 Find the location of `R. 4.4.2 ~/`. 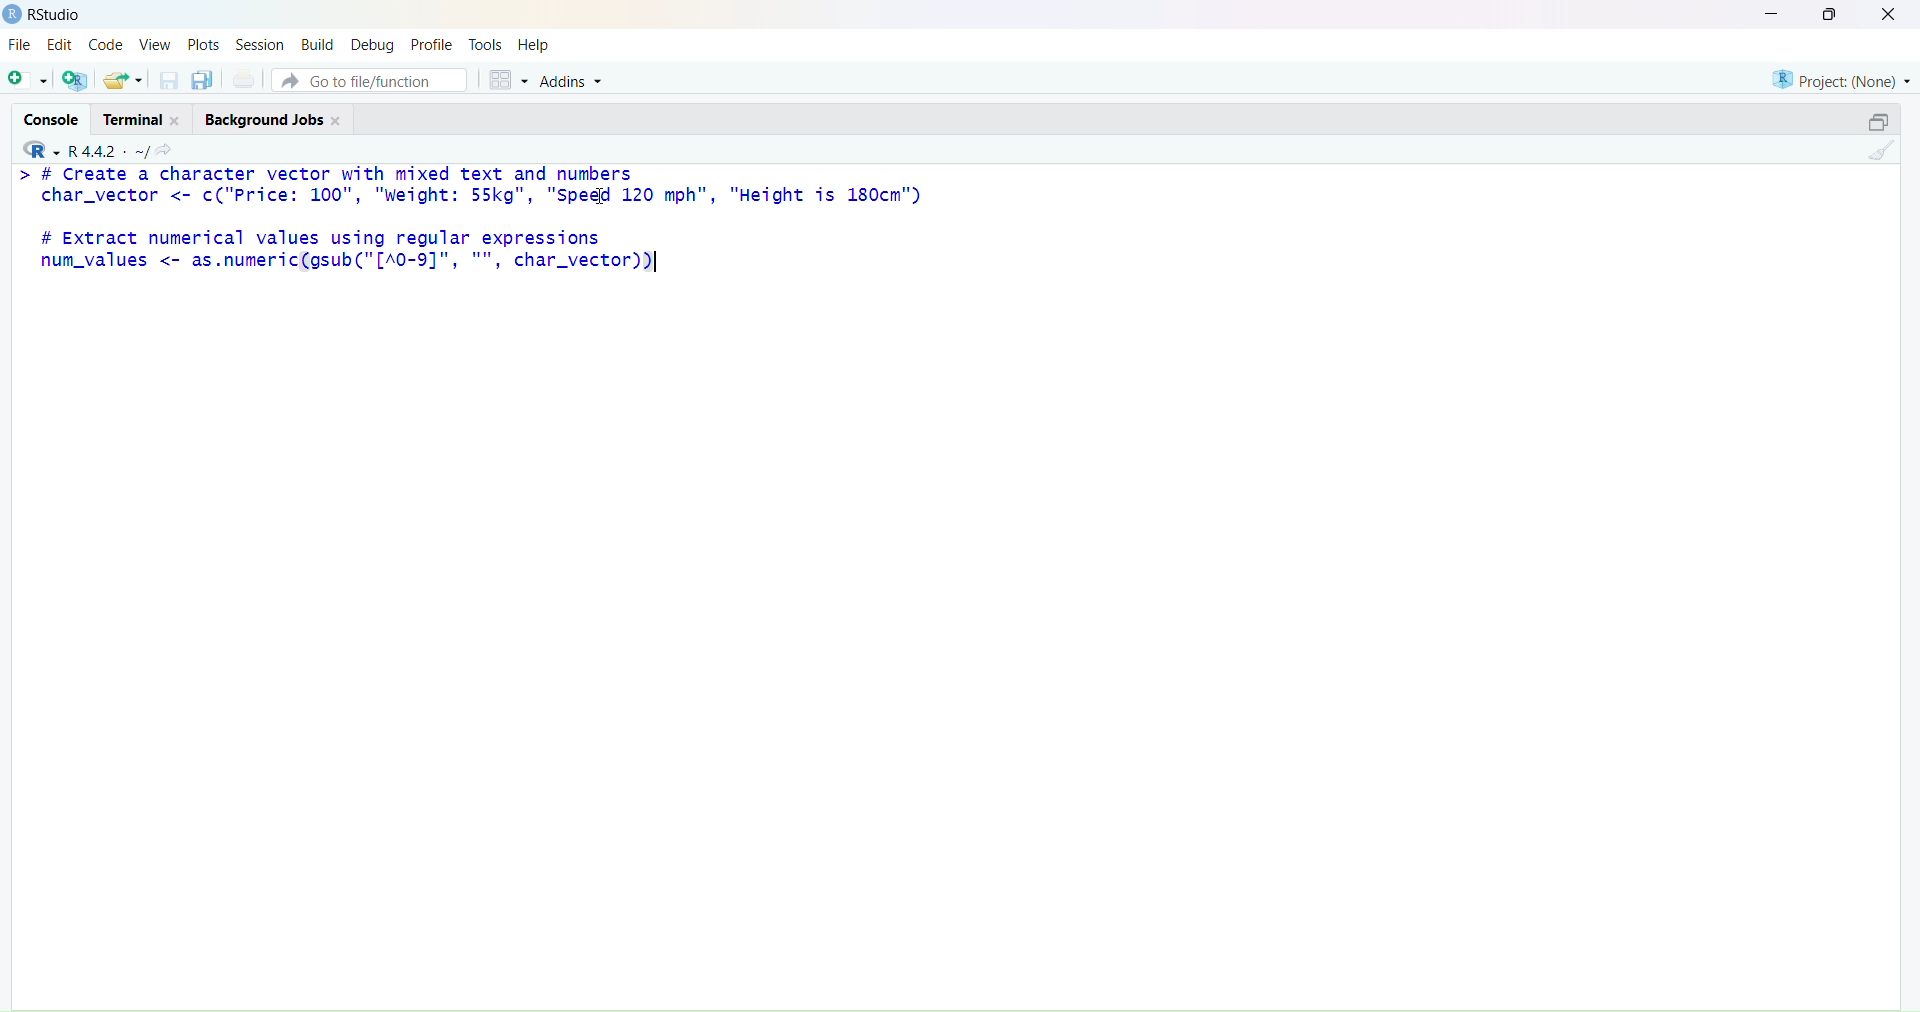

R. 4.4.2 ~/ is located at coordinates (107, 152).